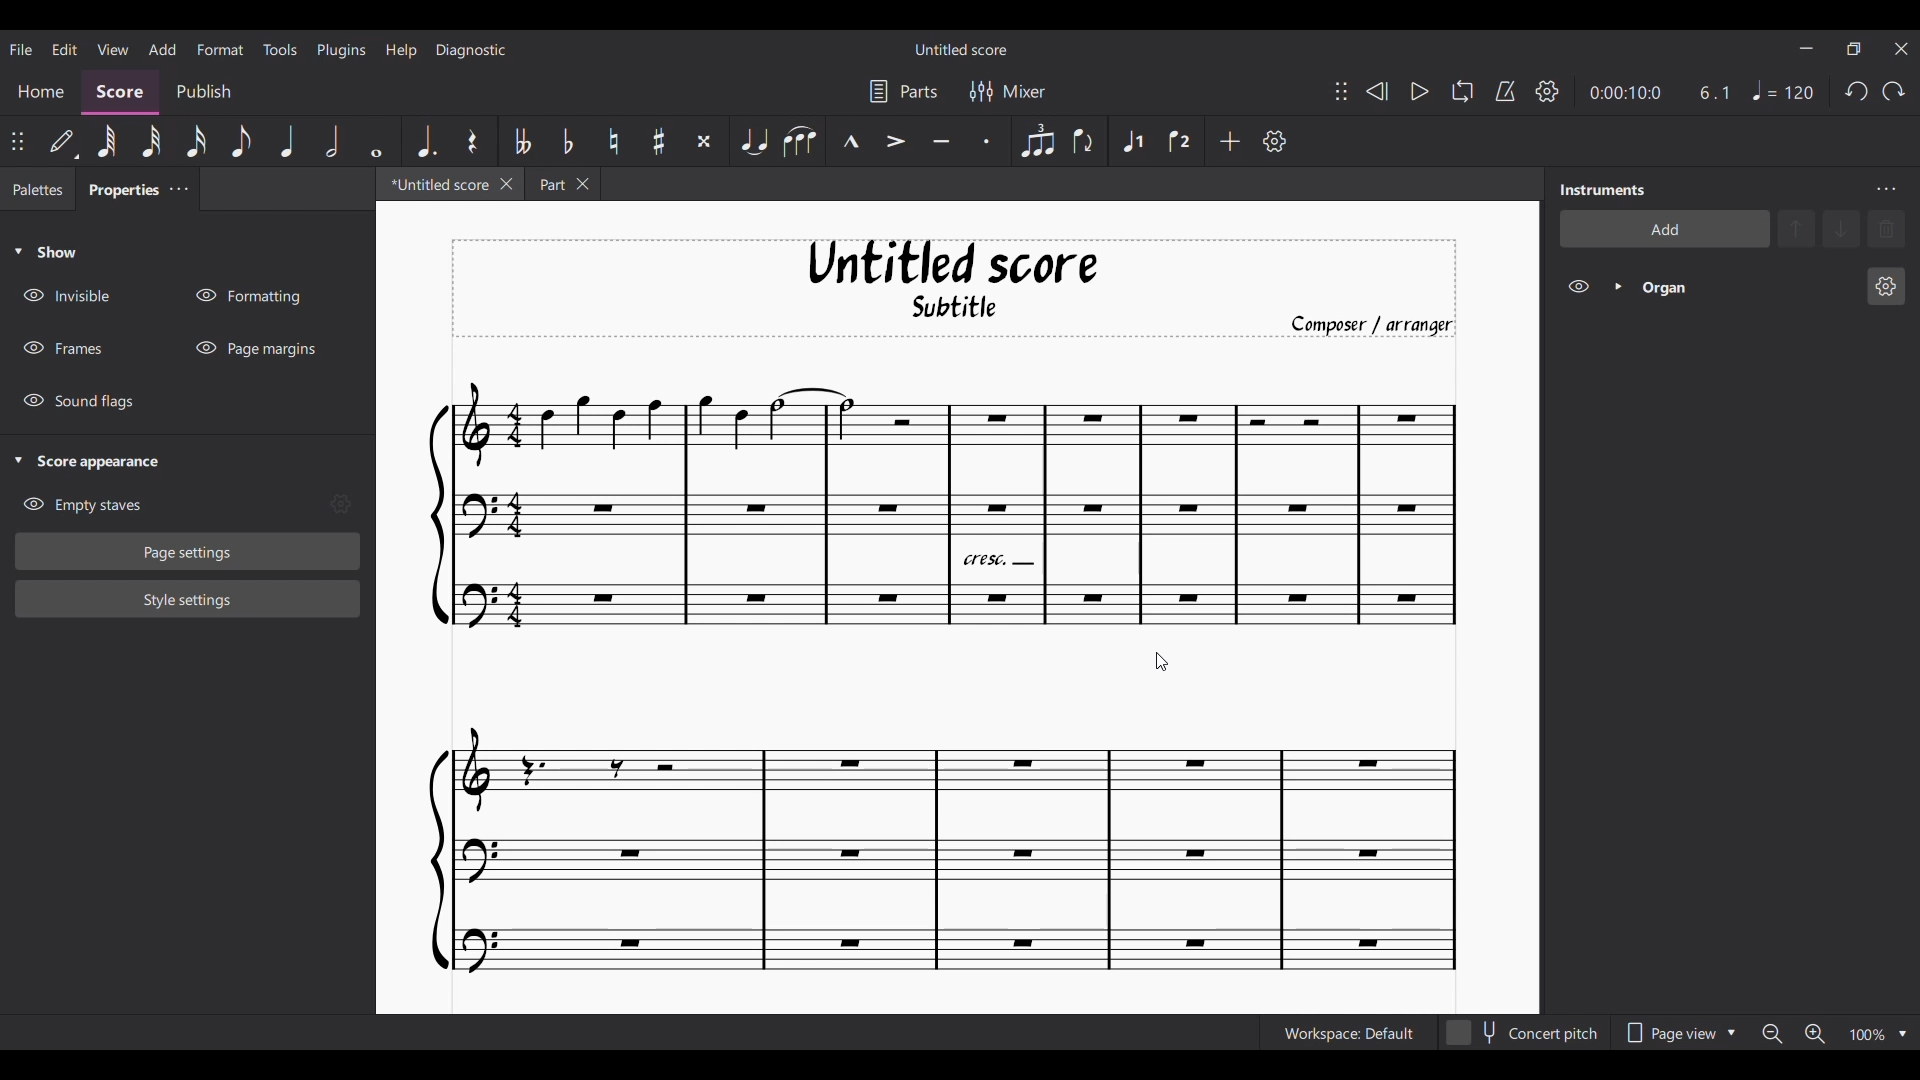 The image size is (1920, 1080). Describe the element at coordinates (1746, 287) in the screenshot. I see `Current instrument` at that location.